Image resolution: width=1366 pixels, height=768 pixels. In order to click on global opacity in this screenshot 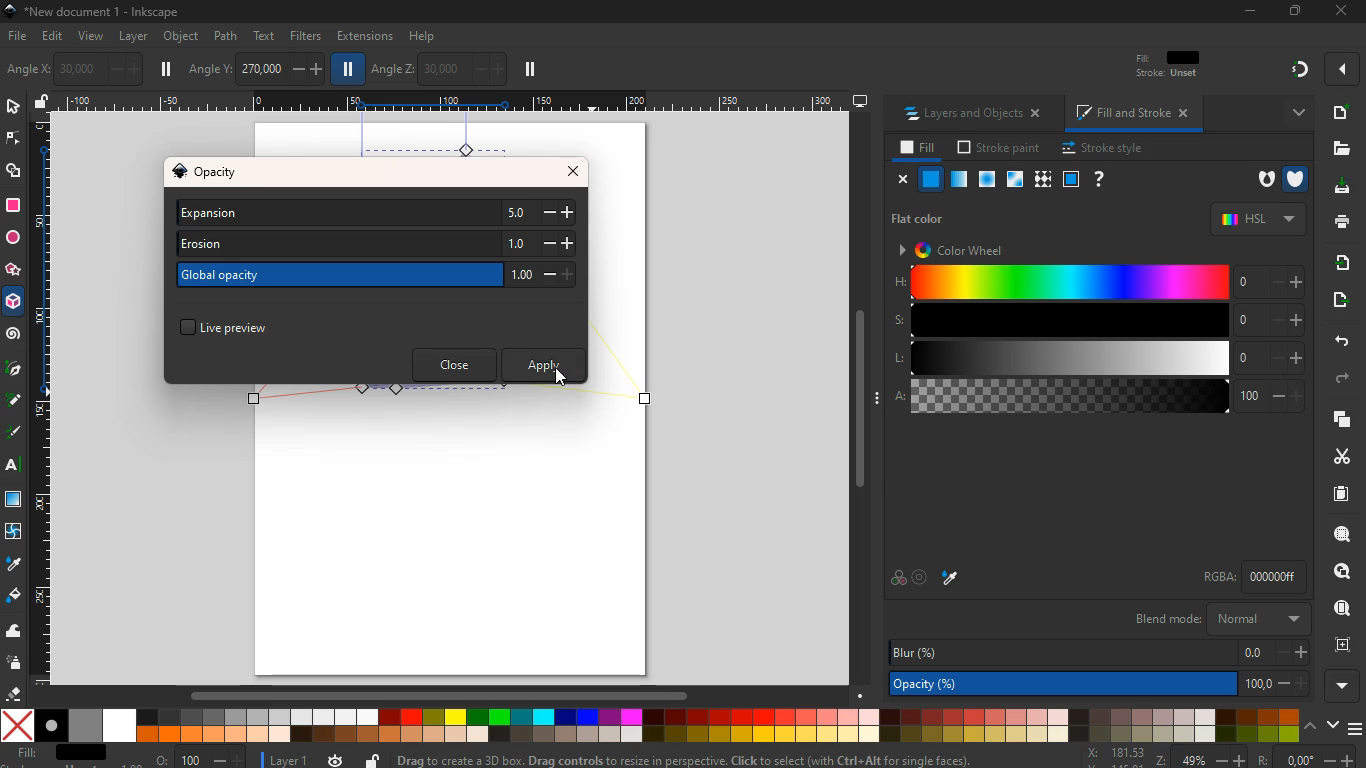, I will do `click(373, 277)`.